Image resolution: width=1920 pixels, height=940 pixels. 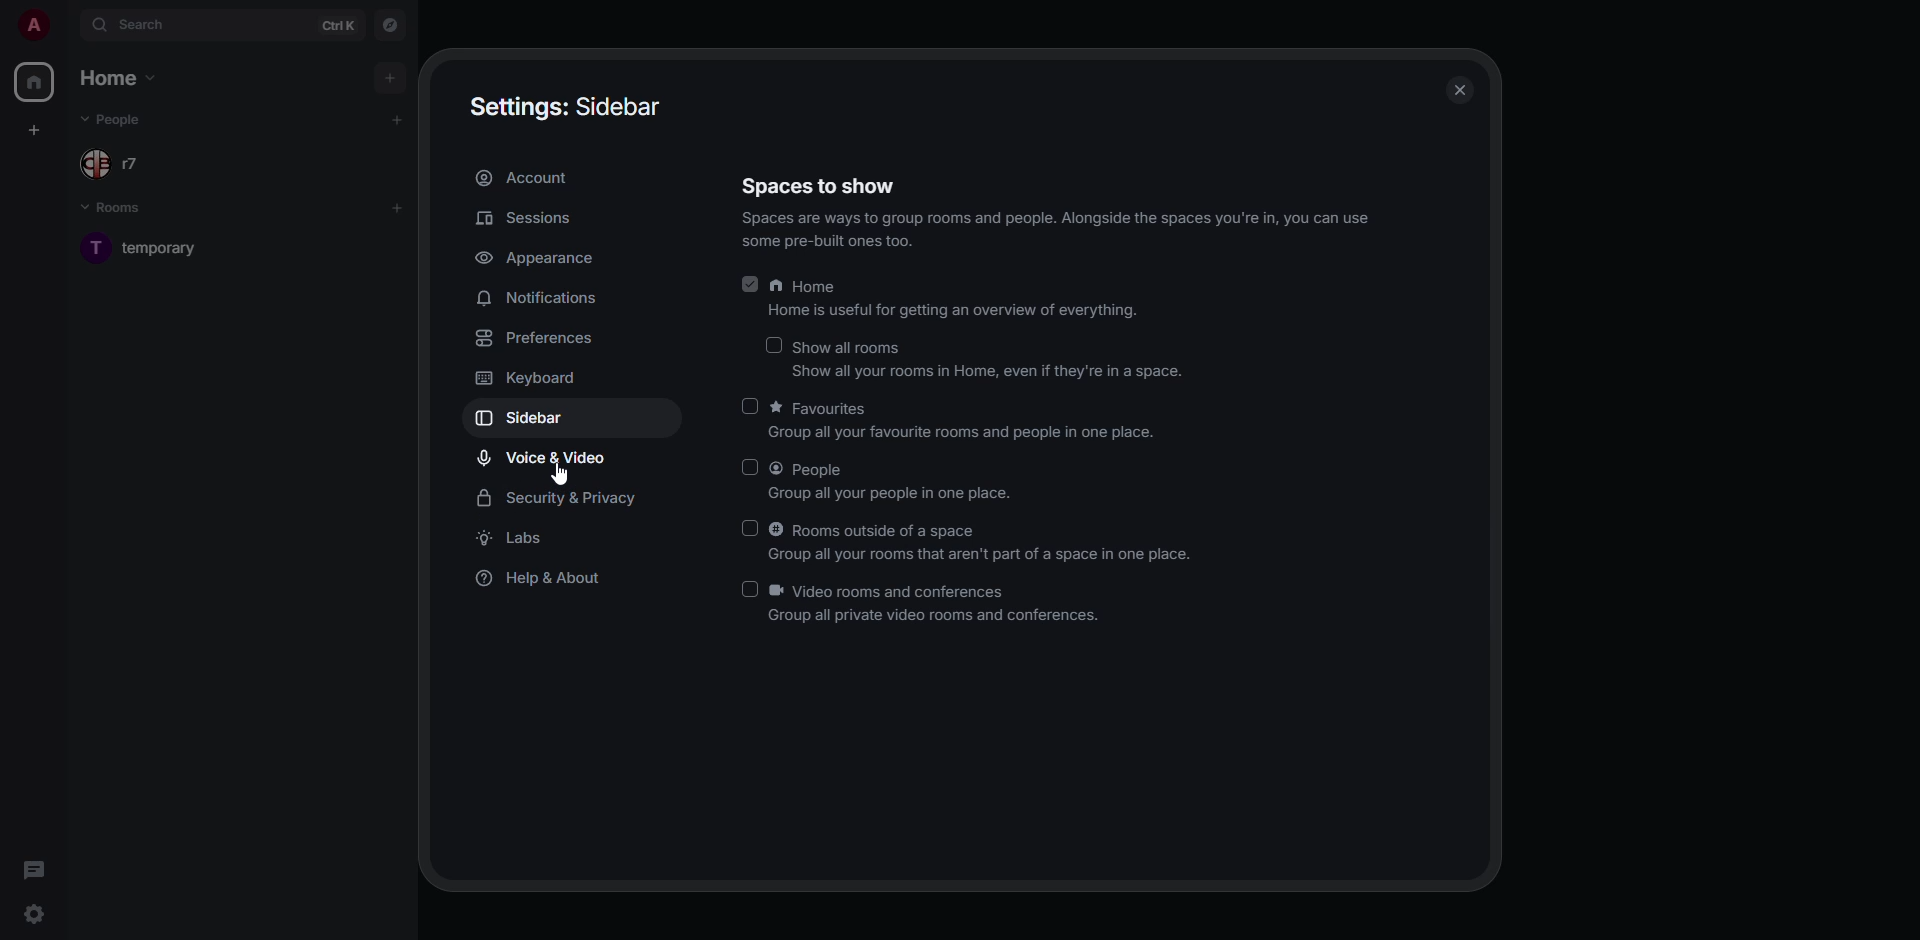 I want to click on Home is useful for getting an overview of everything, so click(x=950, y=313).